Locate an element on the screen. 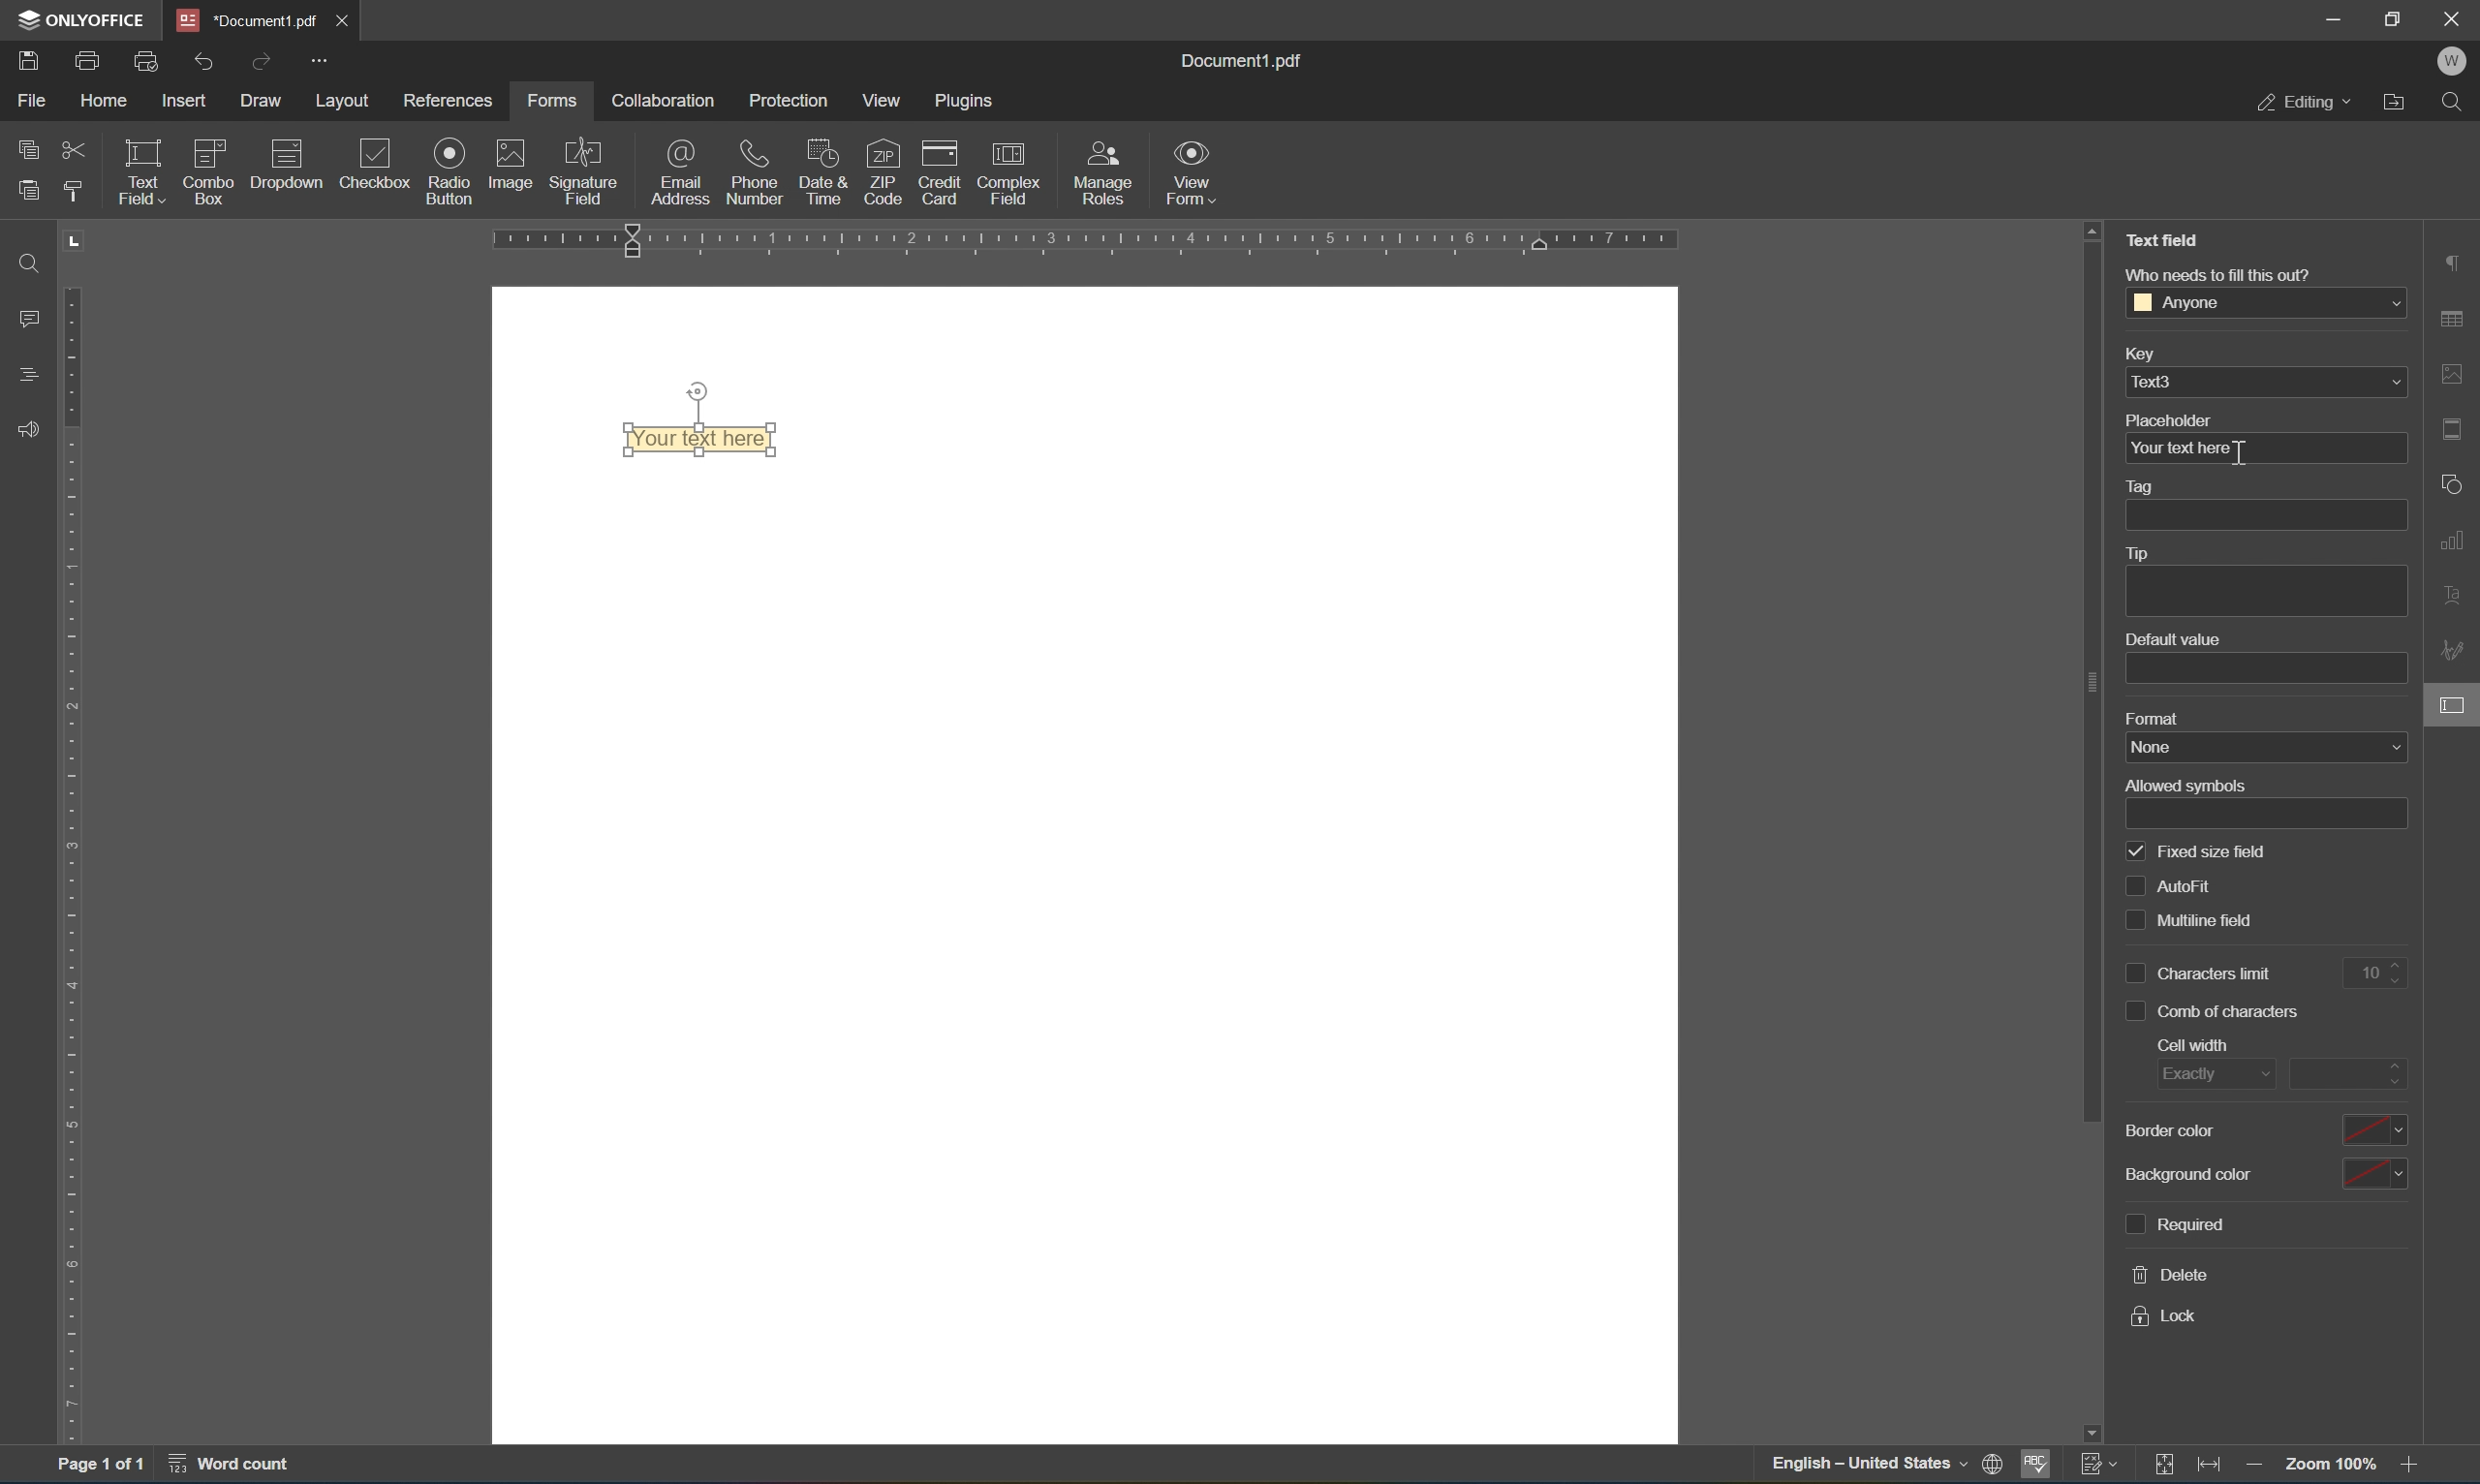 This screenshot has width=2480, height=1484. name is located at coordinates (2263, 746).